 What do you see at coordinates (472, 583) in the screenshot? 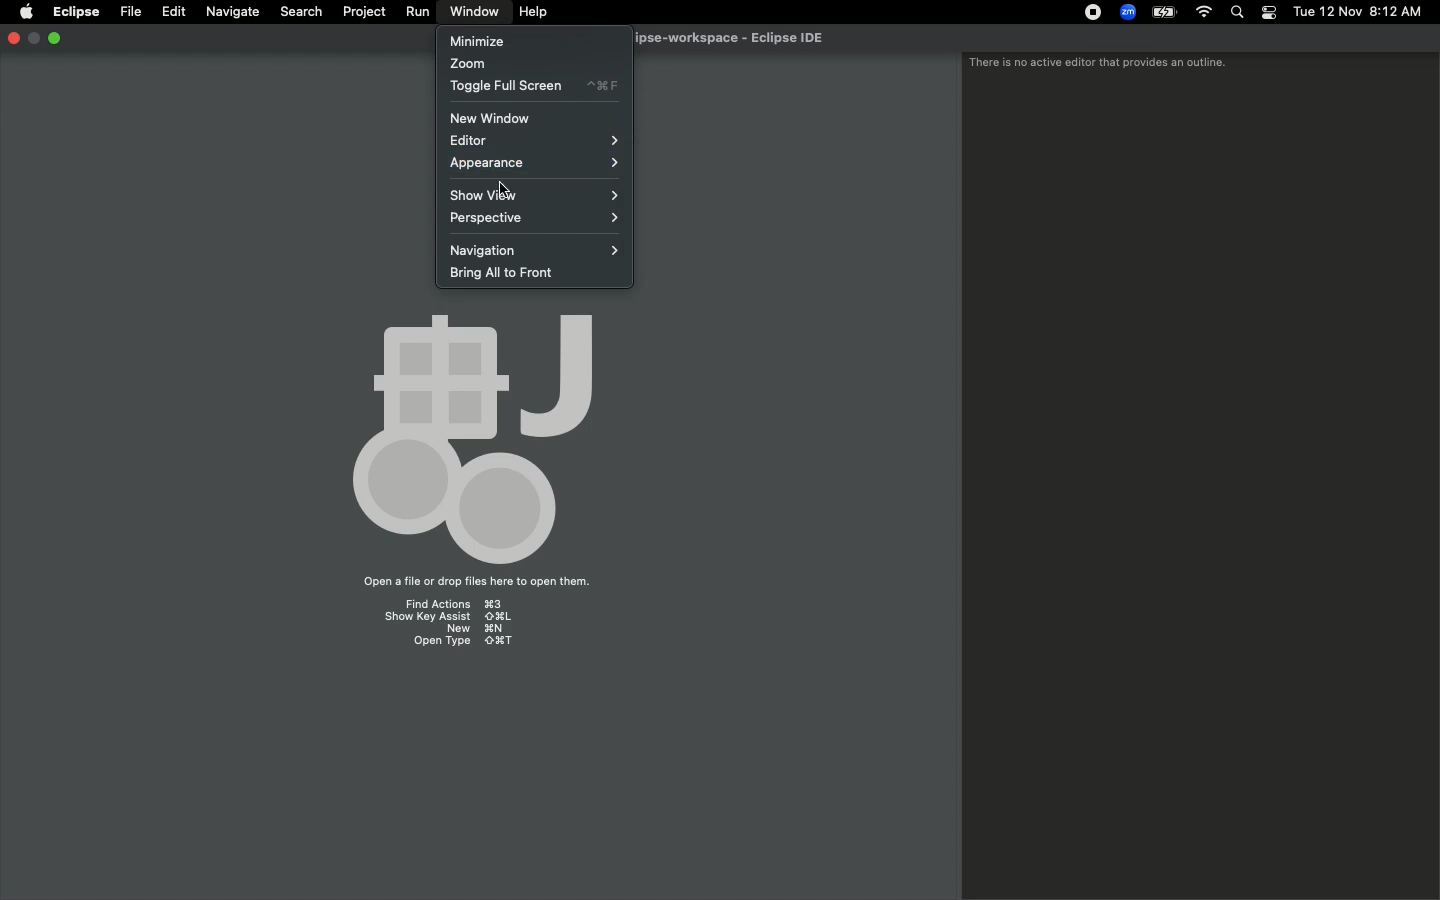
I see `Open a file or drop files here to open them` at bounding box center [472, 583].